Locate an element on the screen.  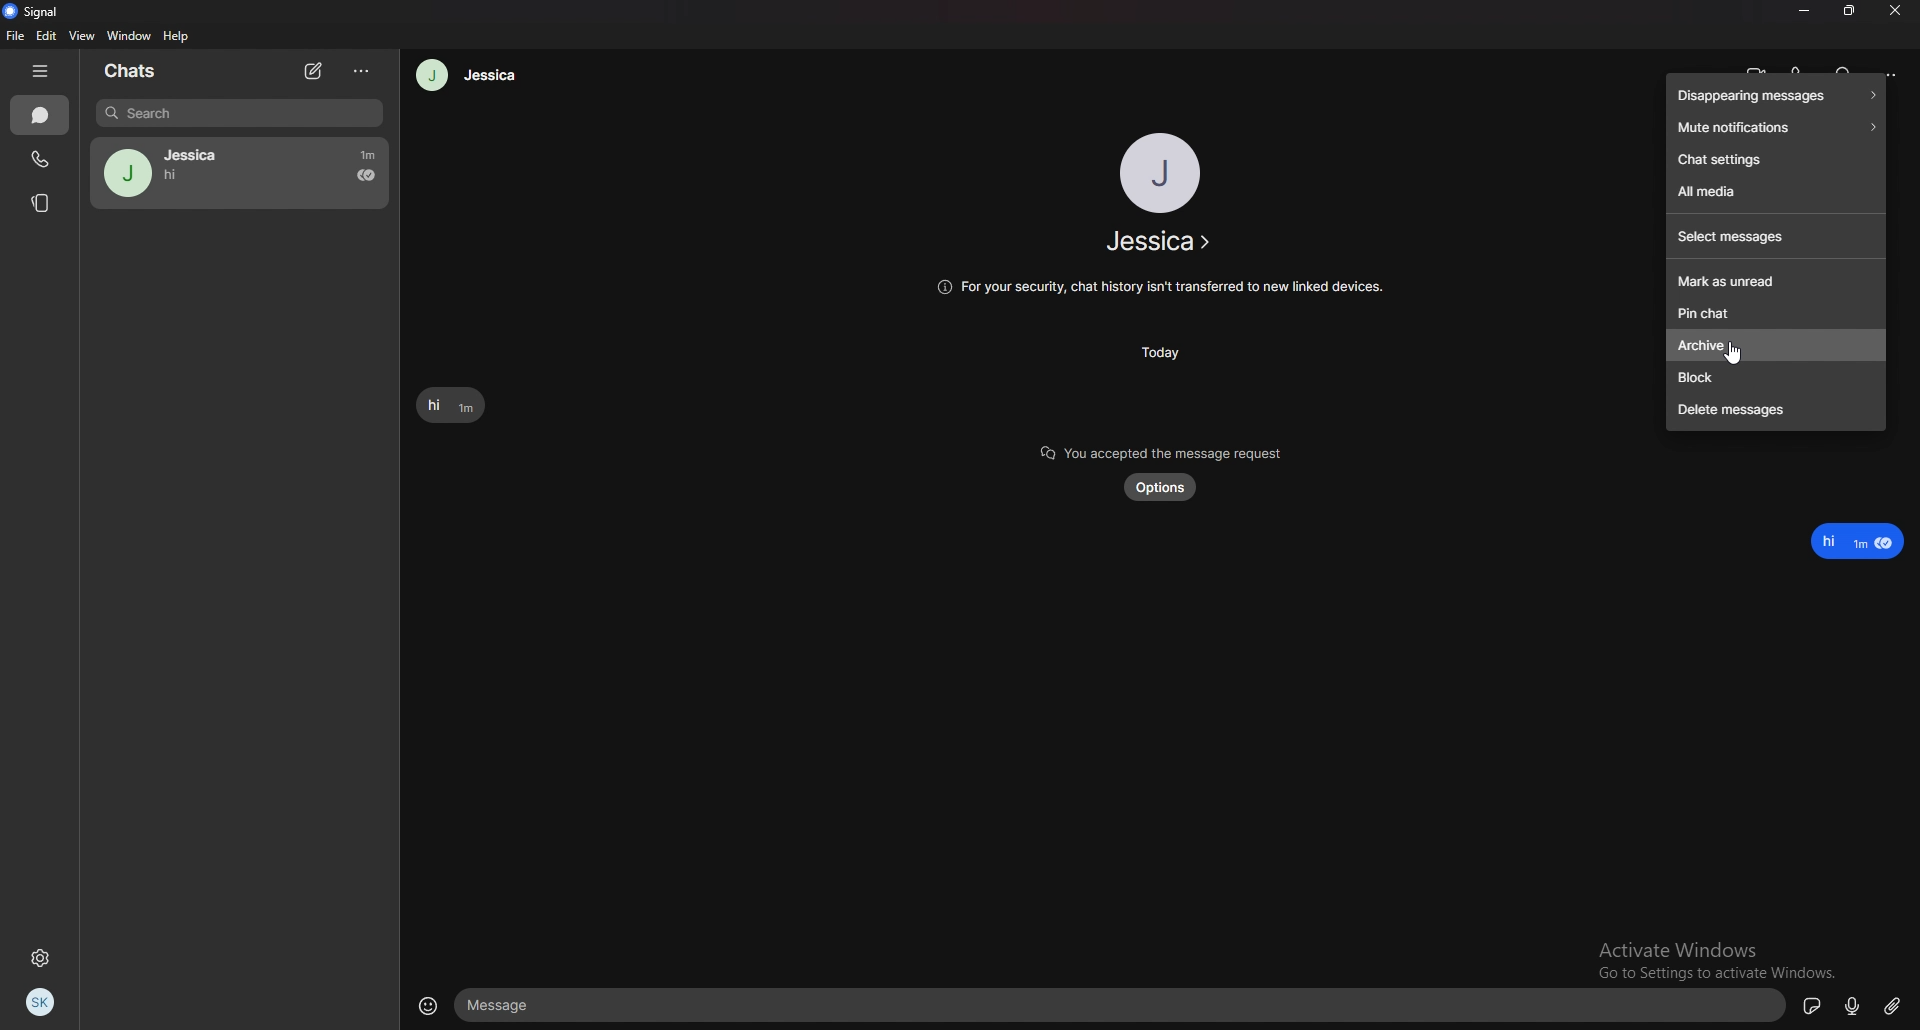
@ For your security, chat history isn't transferred to new linked devices. is located at coordinates (1157, 285).